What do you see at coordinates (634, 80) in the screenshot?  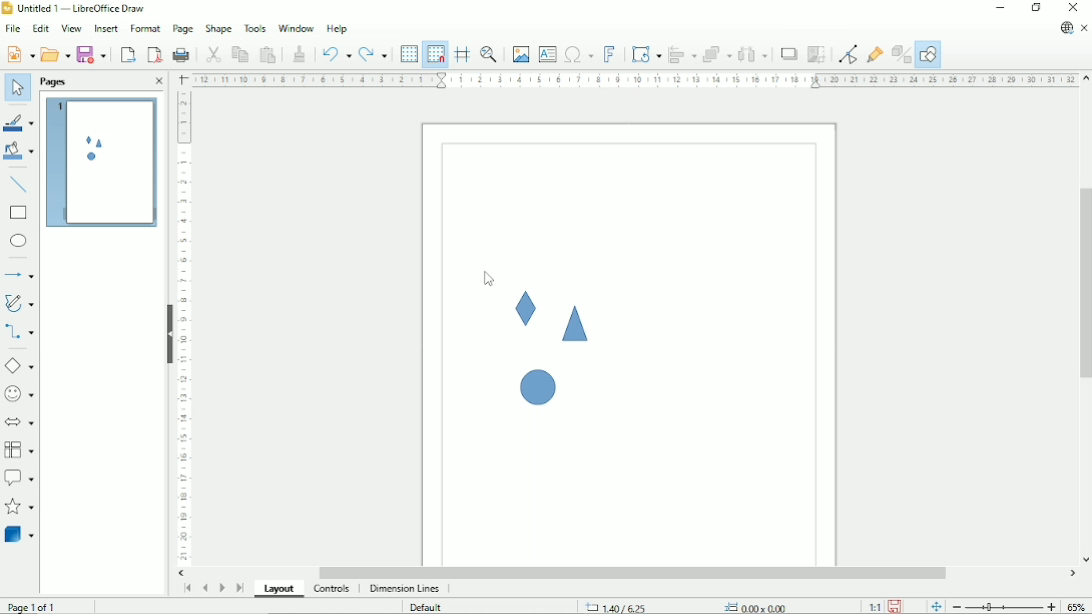 I see `Horizontal scale` at bounding box center [634, 80].